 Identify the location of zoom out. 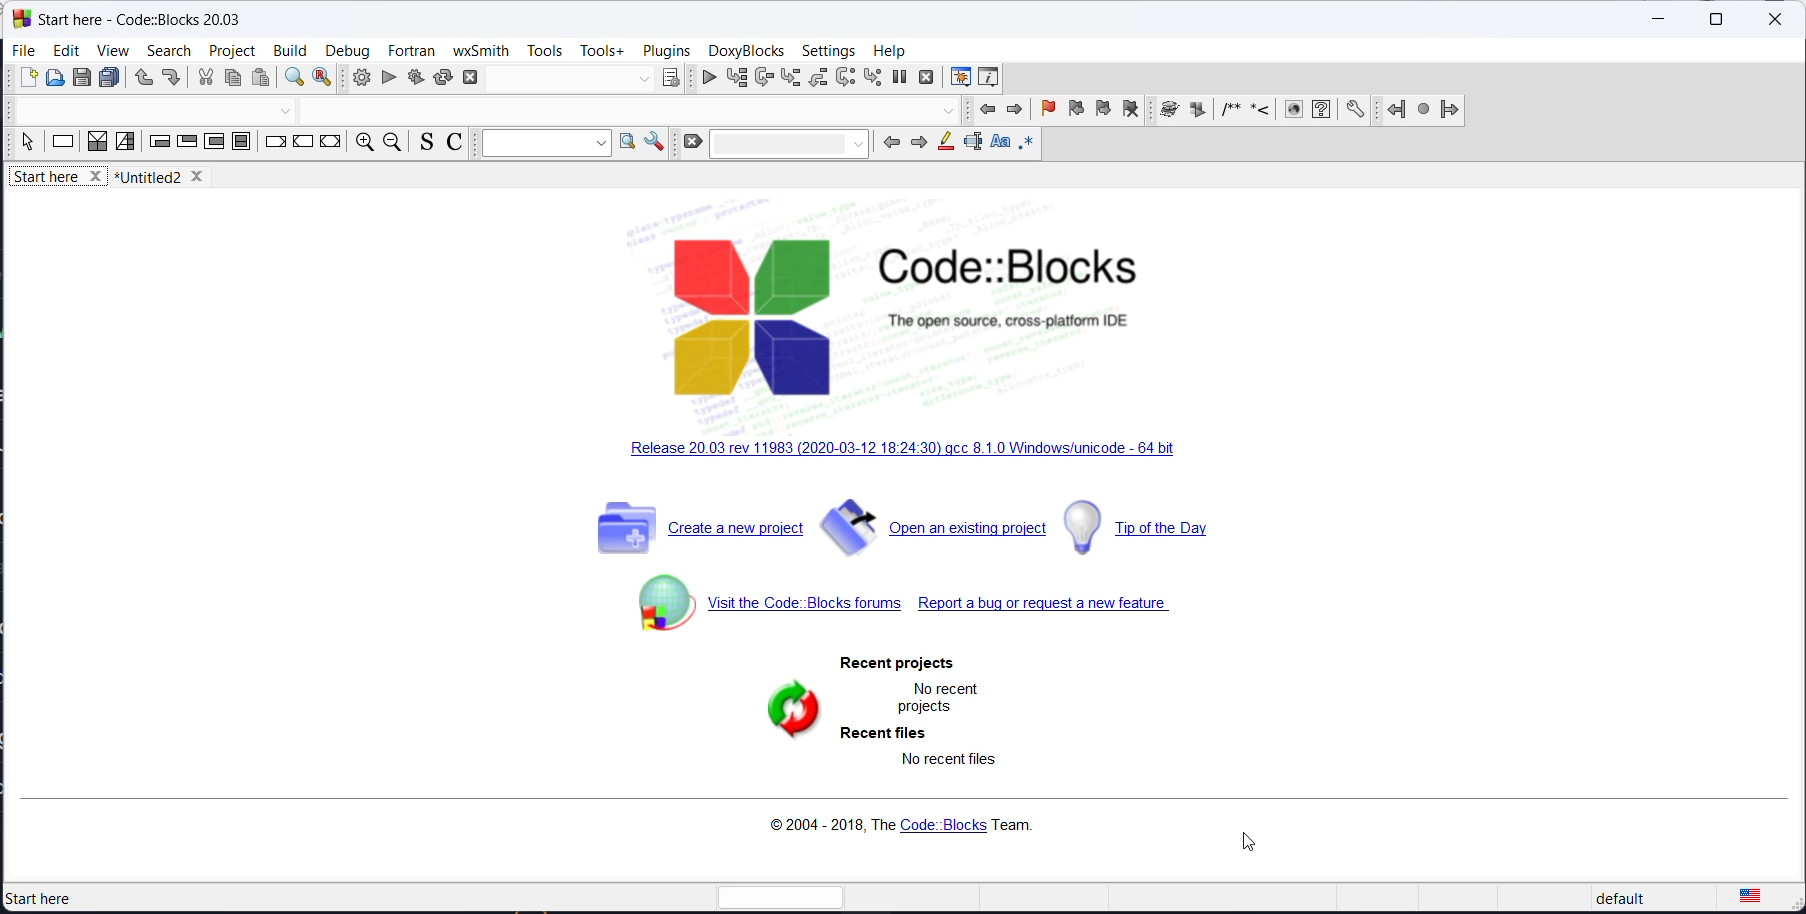
(392, 144).